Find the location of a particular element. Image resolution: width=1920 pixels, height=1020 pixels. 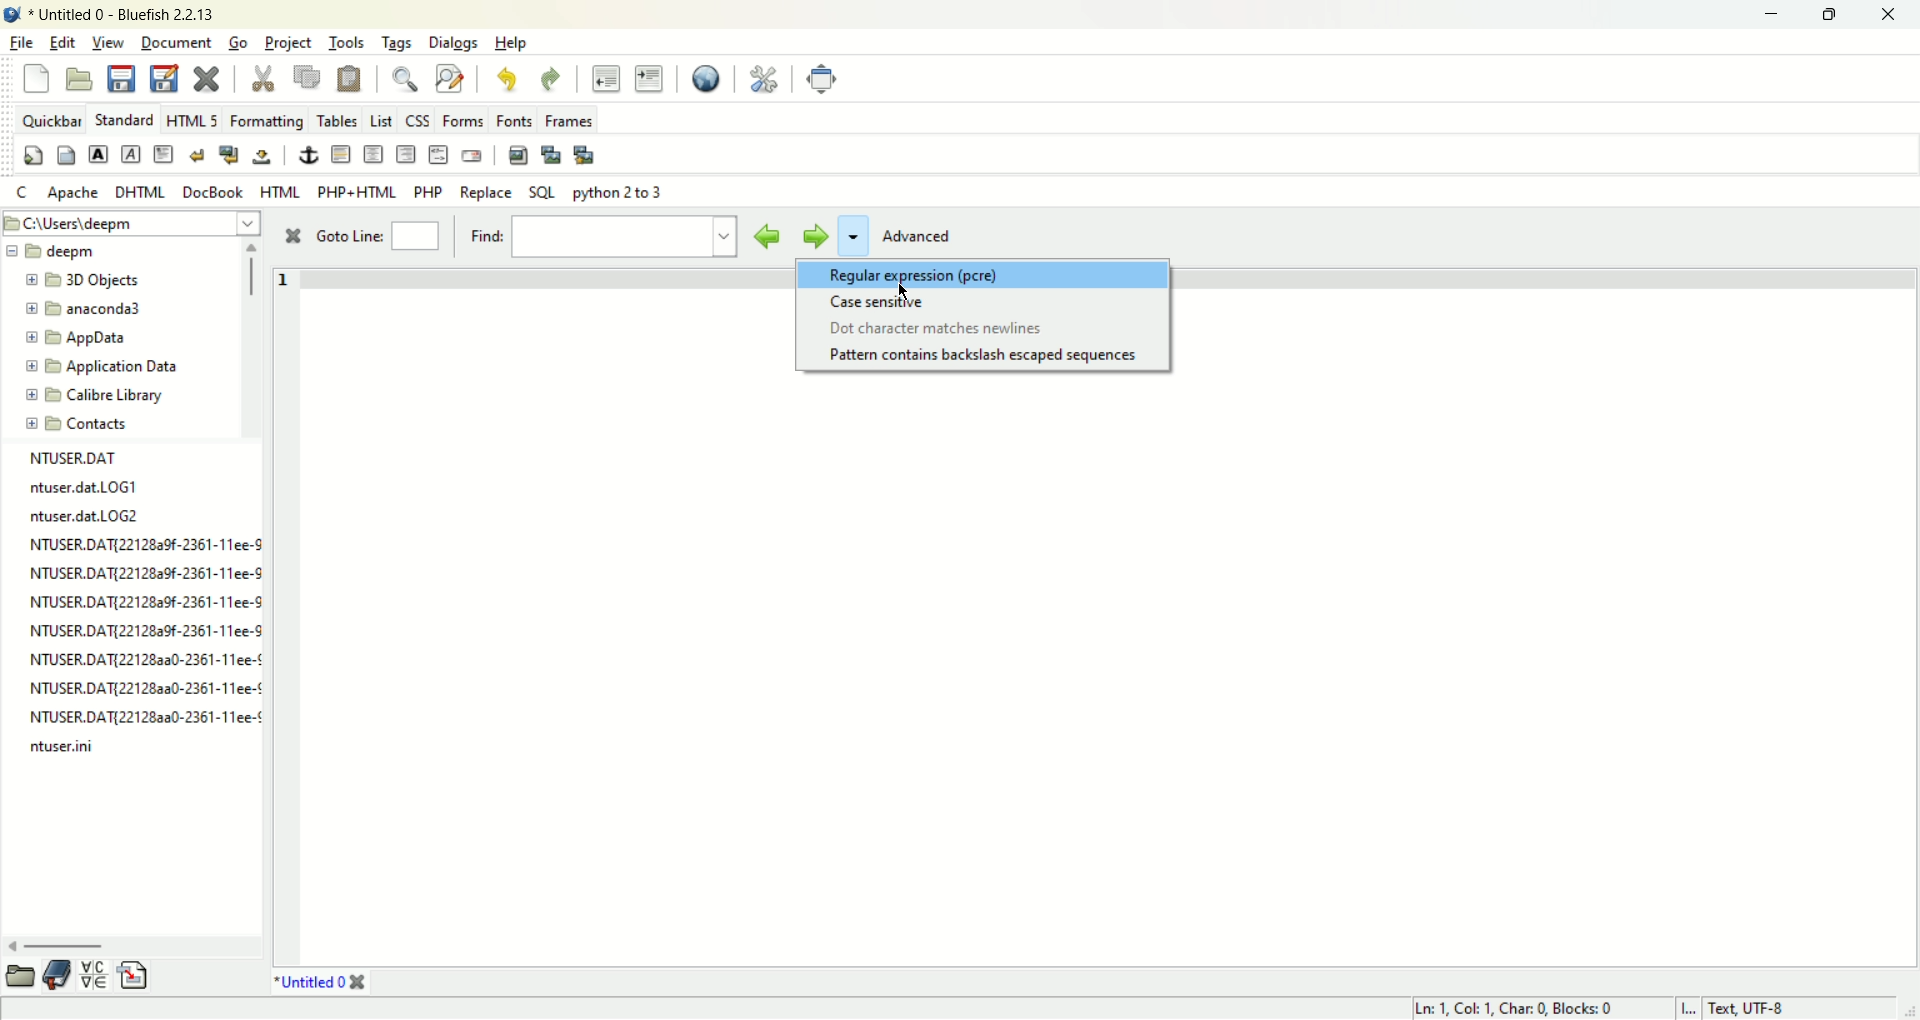

vertical scroll bar is located at coordinates (251, 270).